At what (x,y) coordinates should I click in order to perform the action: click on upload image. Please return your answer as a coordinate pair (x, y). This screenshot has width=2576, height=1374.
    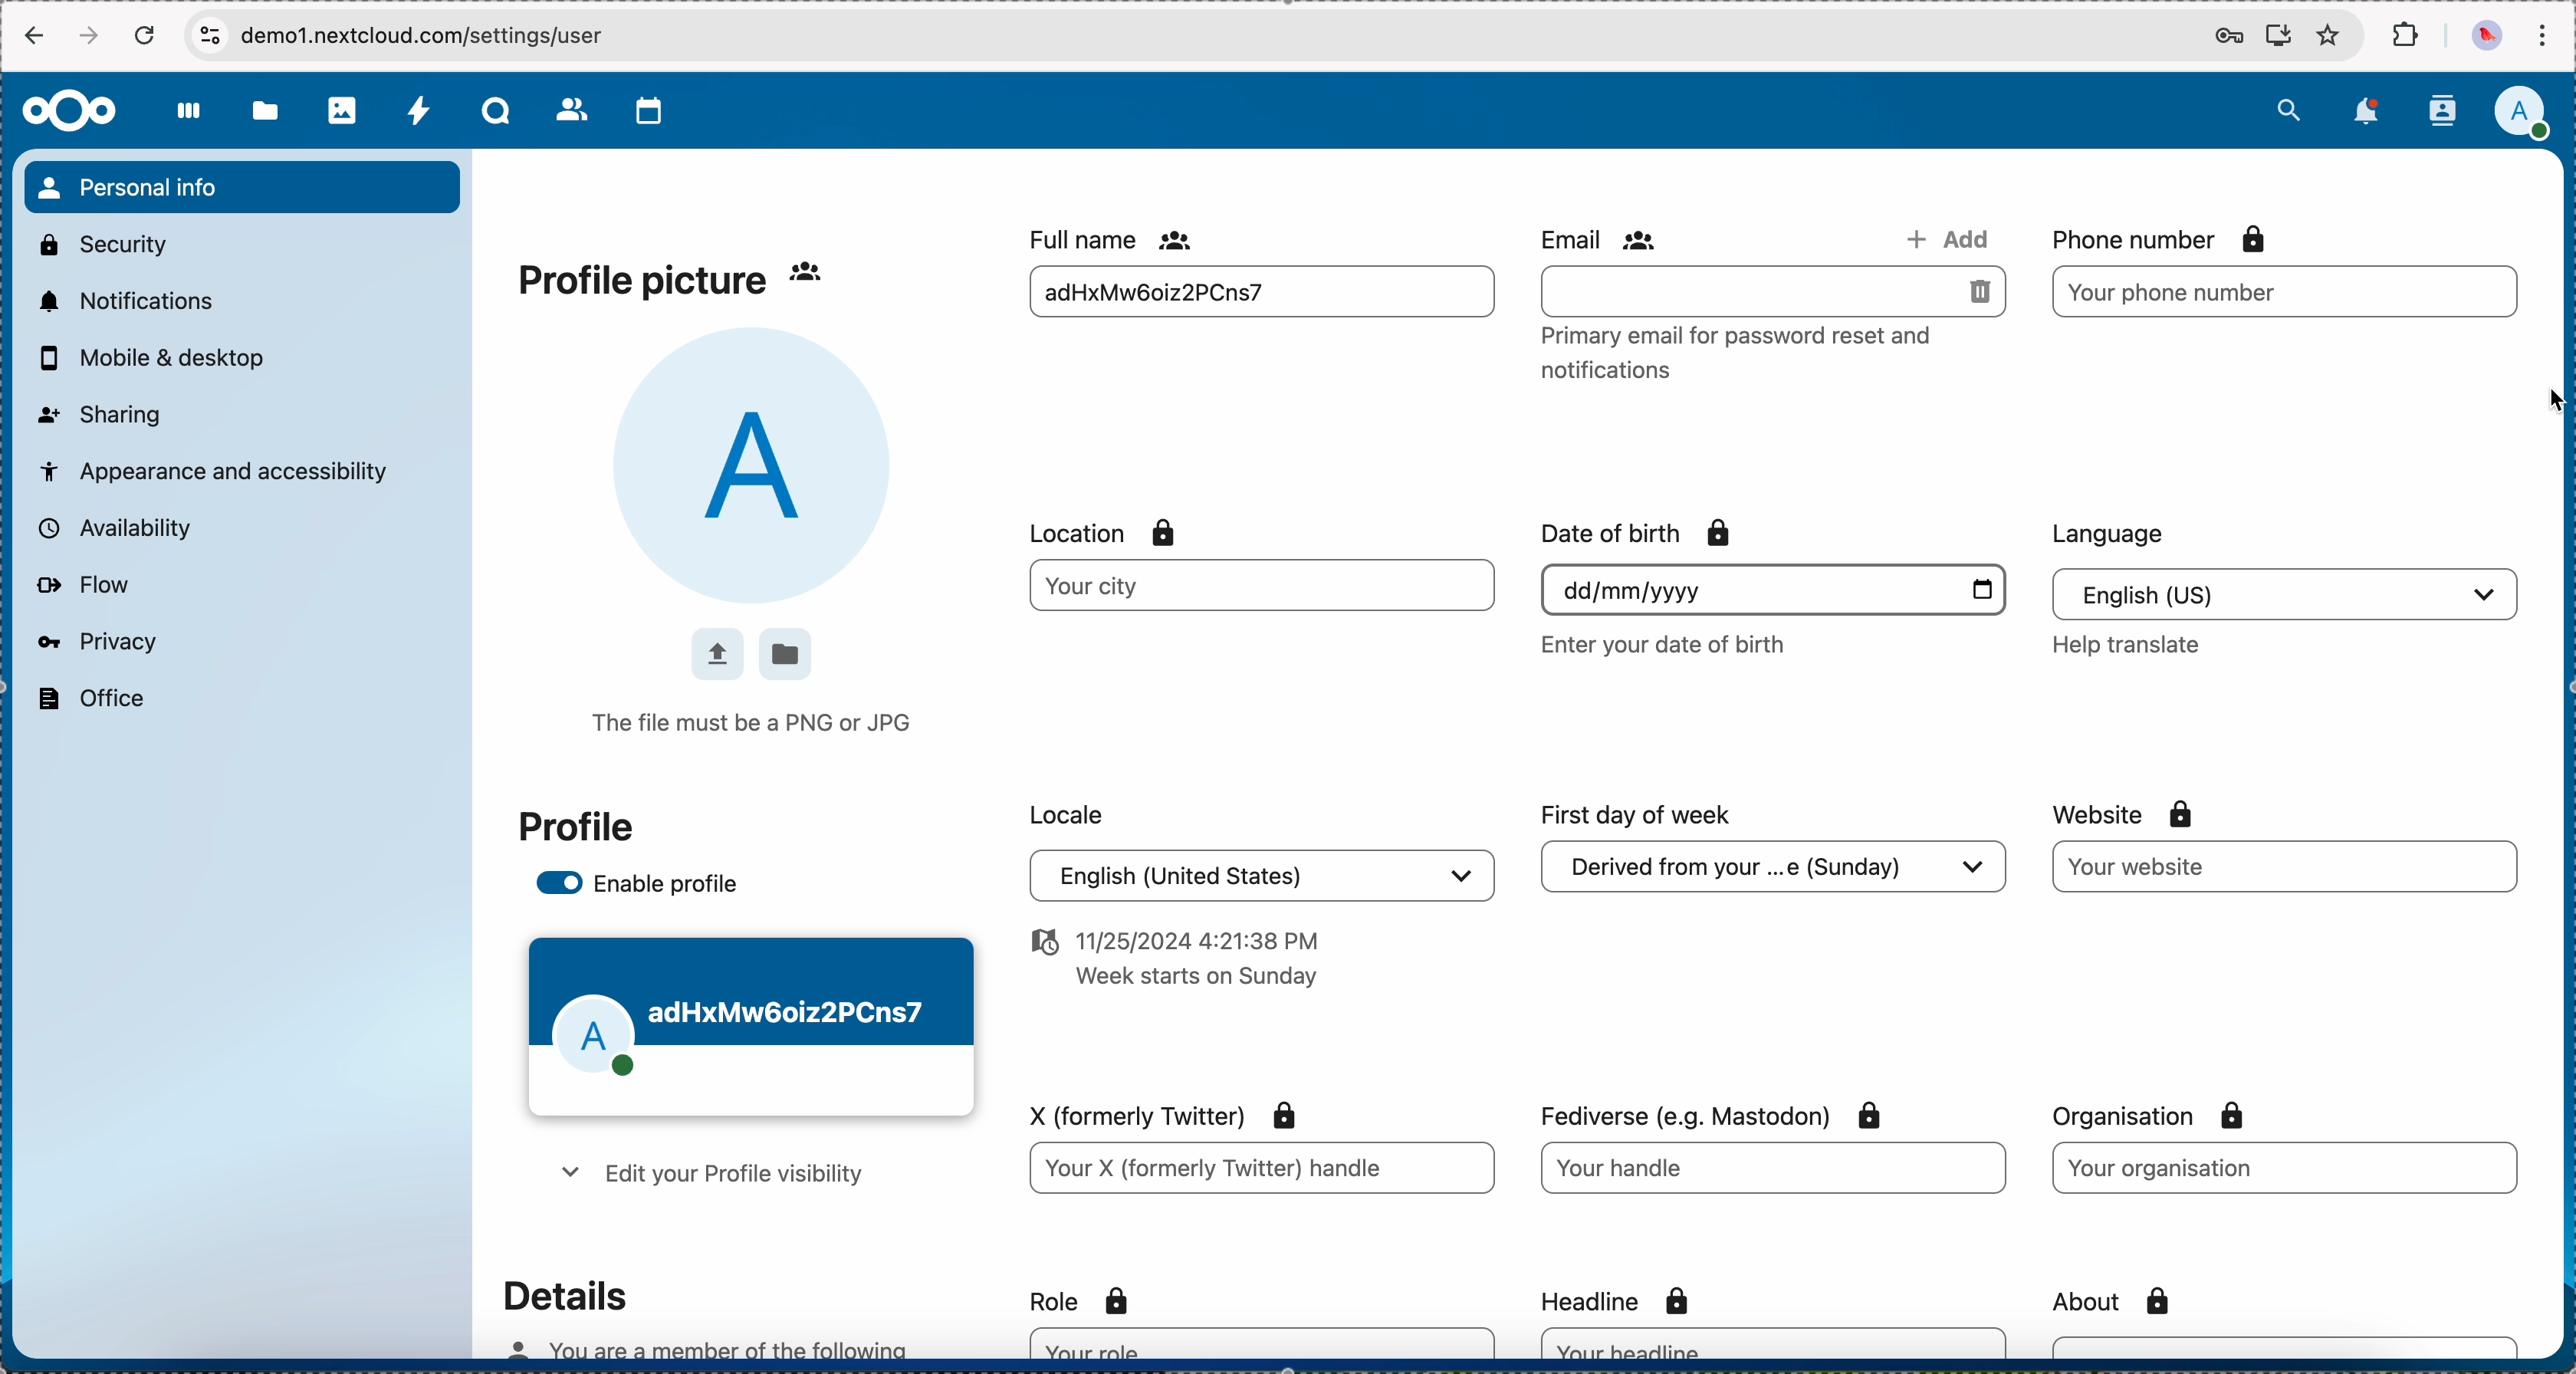
    Looking at the image, I should click on (715, 652).